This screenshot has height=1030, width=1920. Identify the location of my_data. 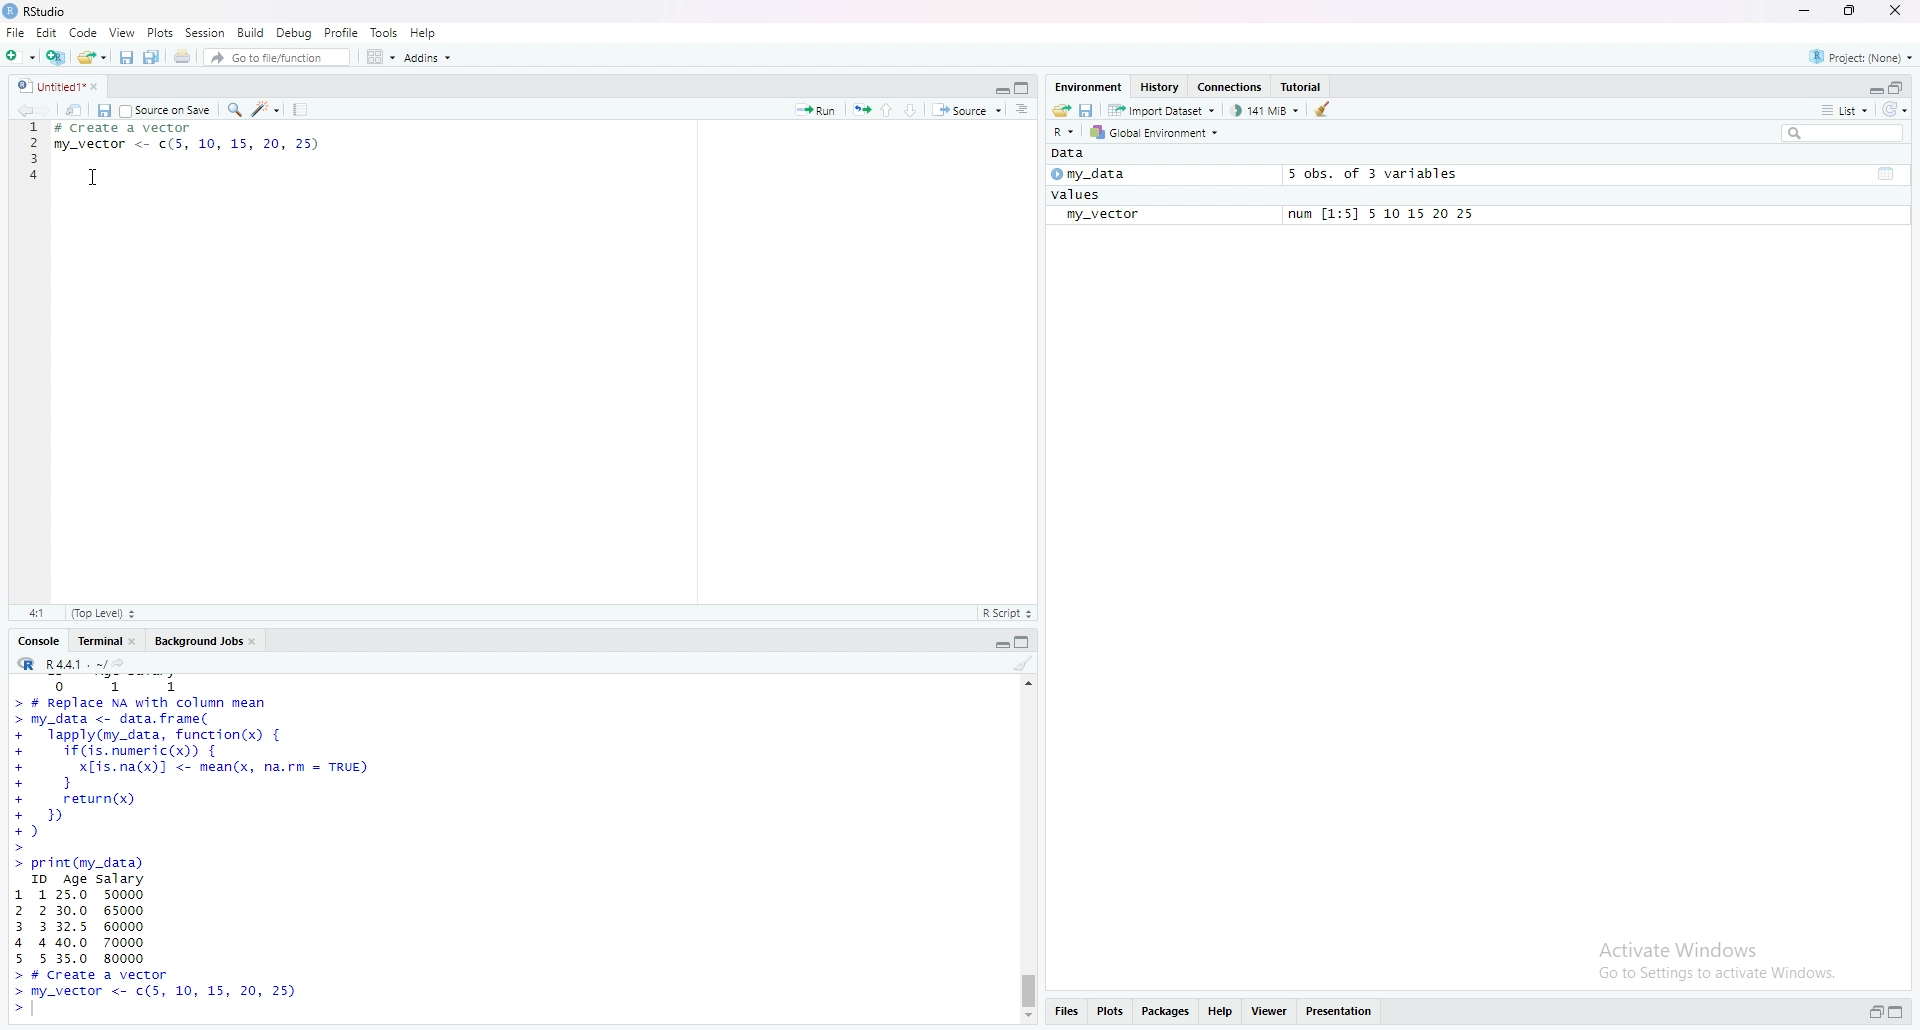
(1093, 174).